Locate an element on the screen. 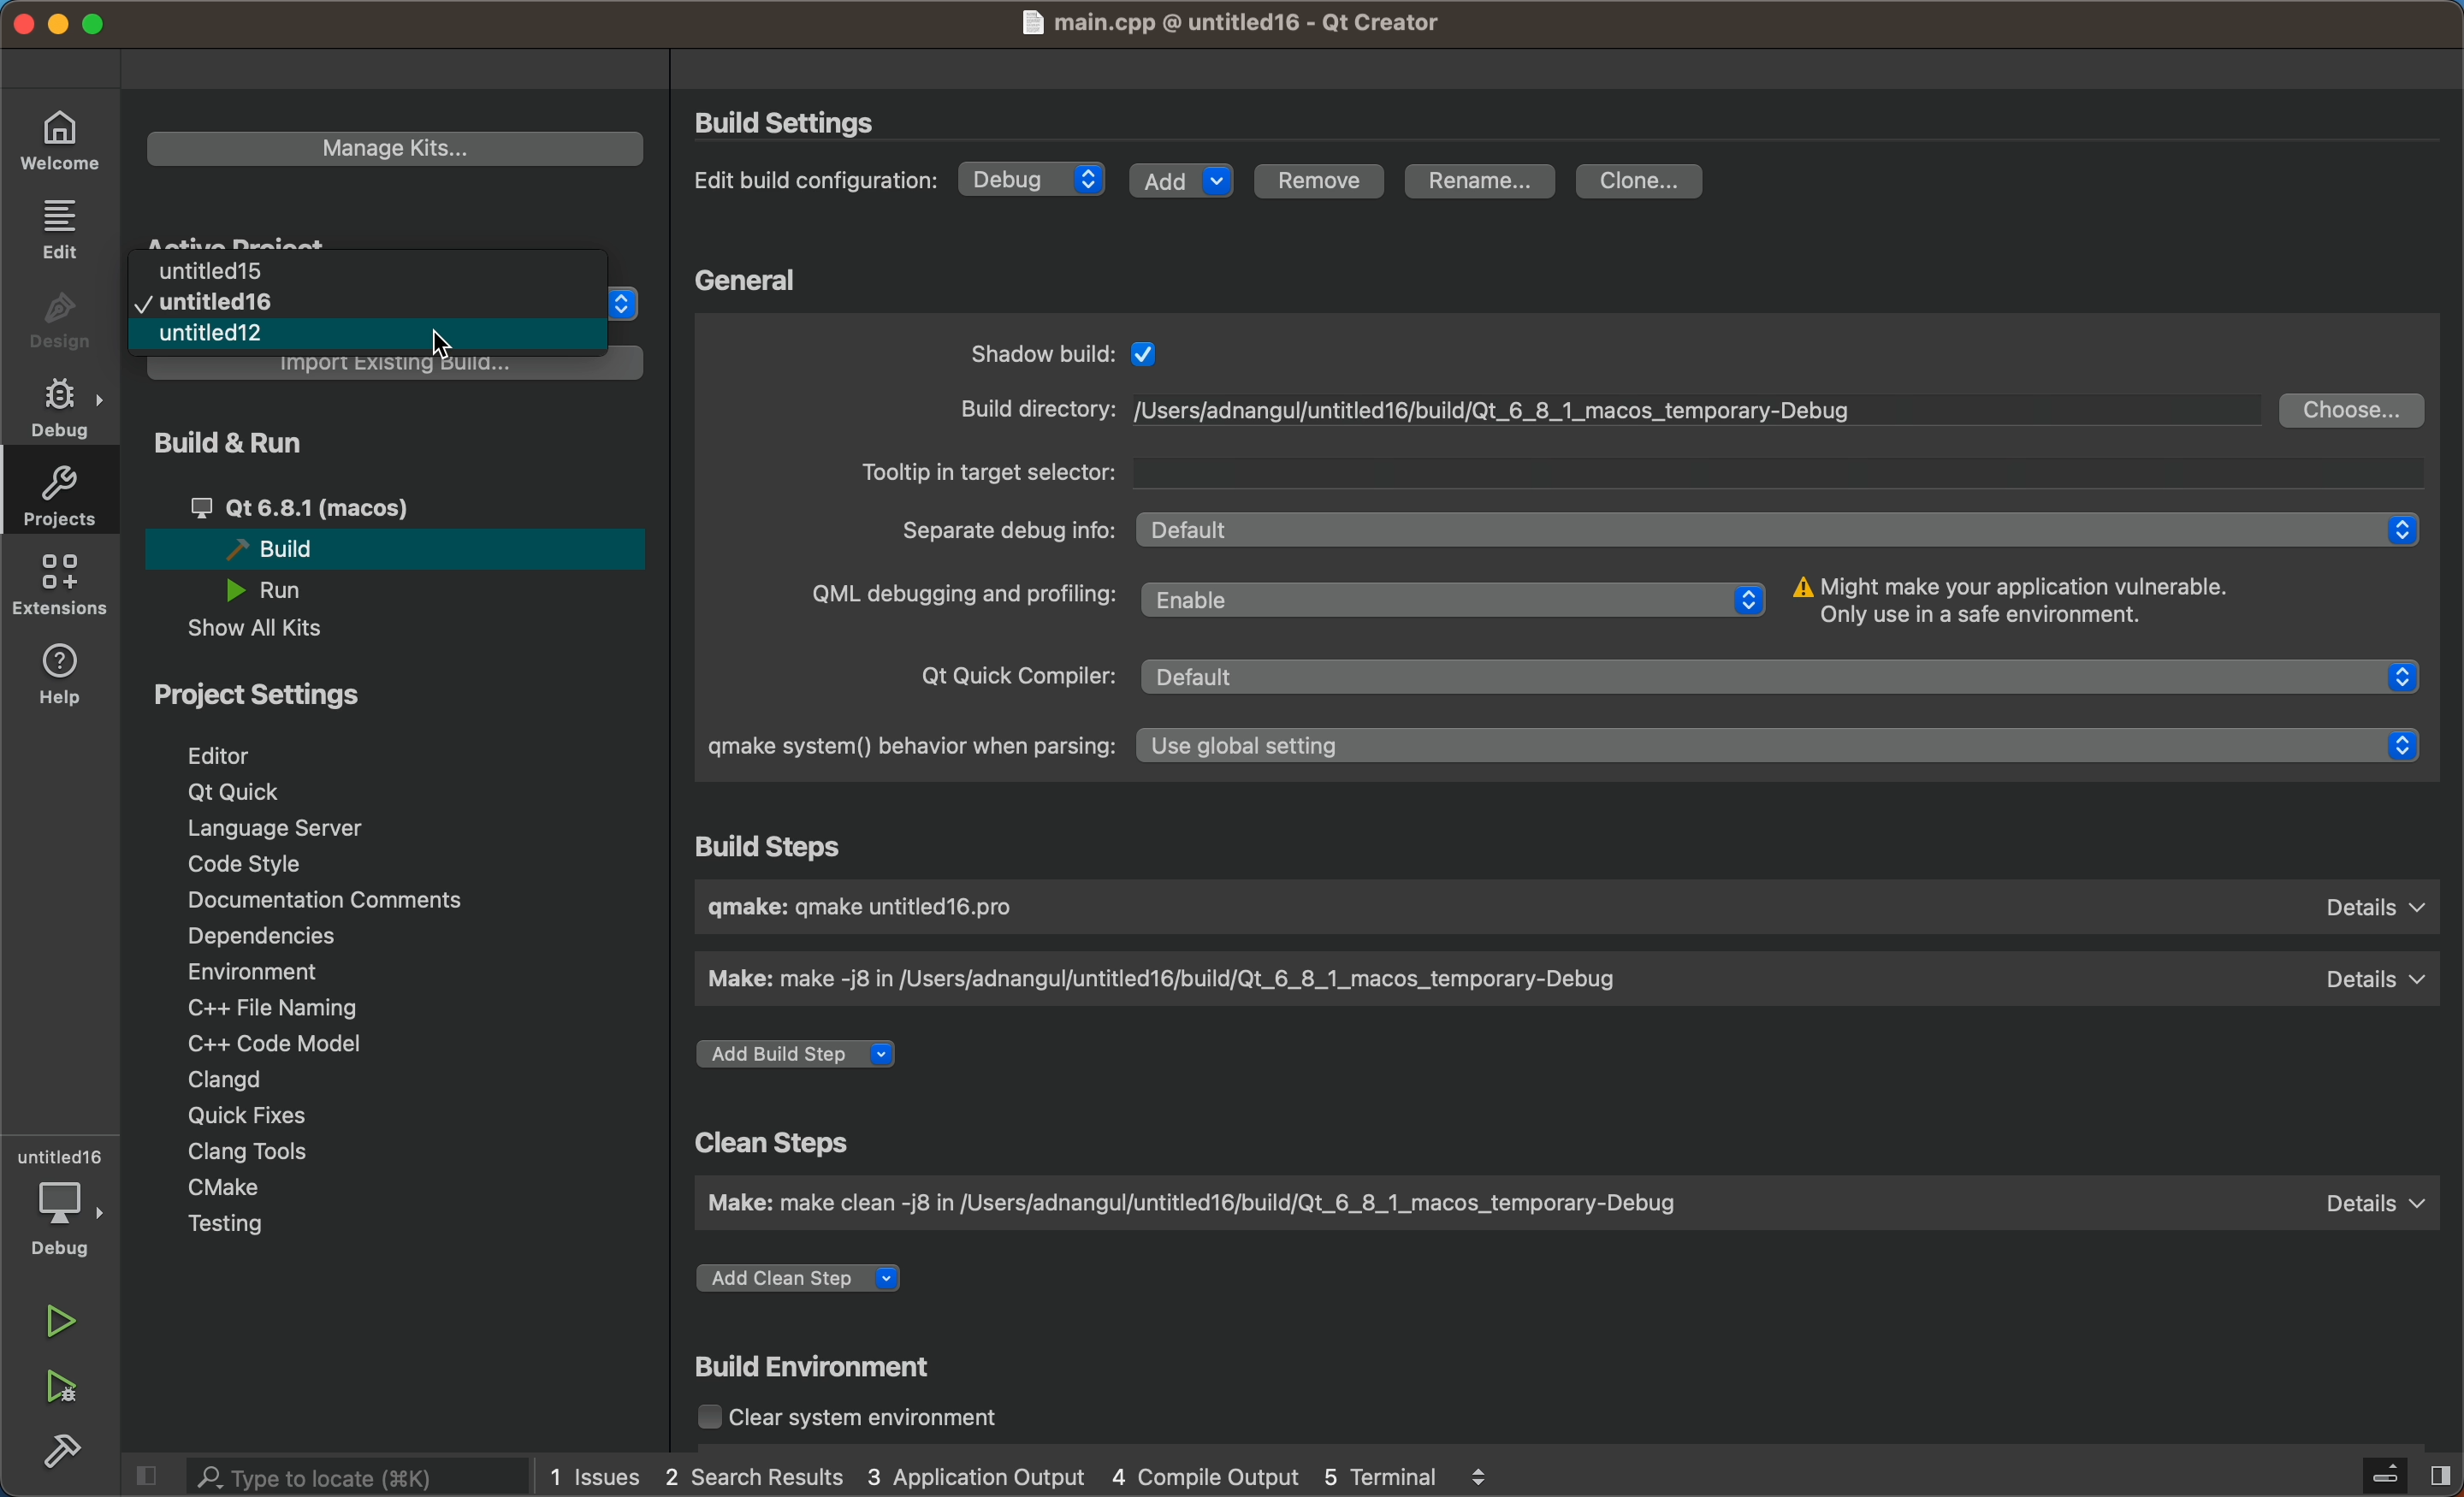  project list is located at coordinates (369, 301).